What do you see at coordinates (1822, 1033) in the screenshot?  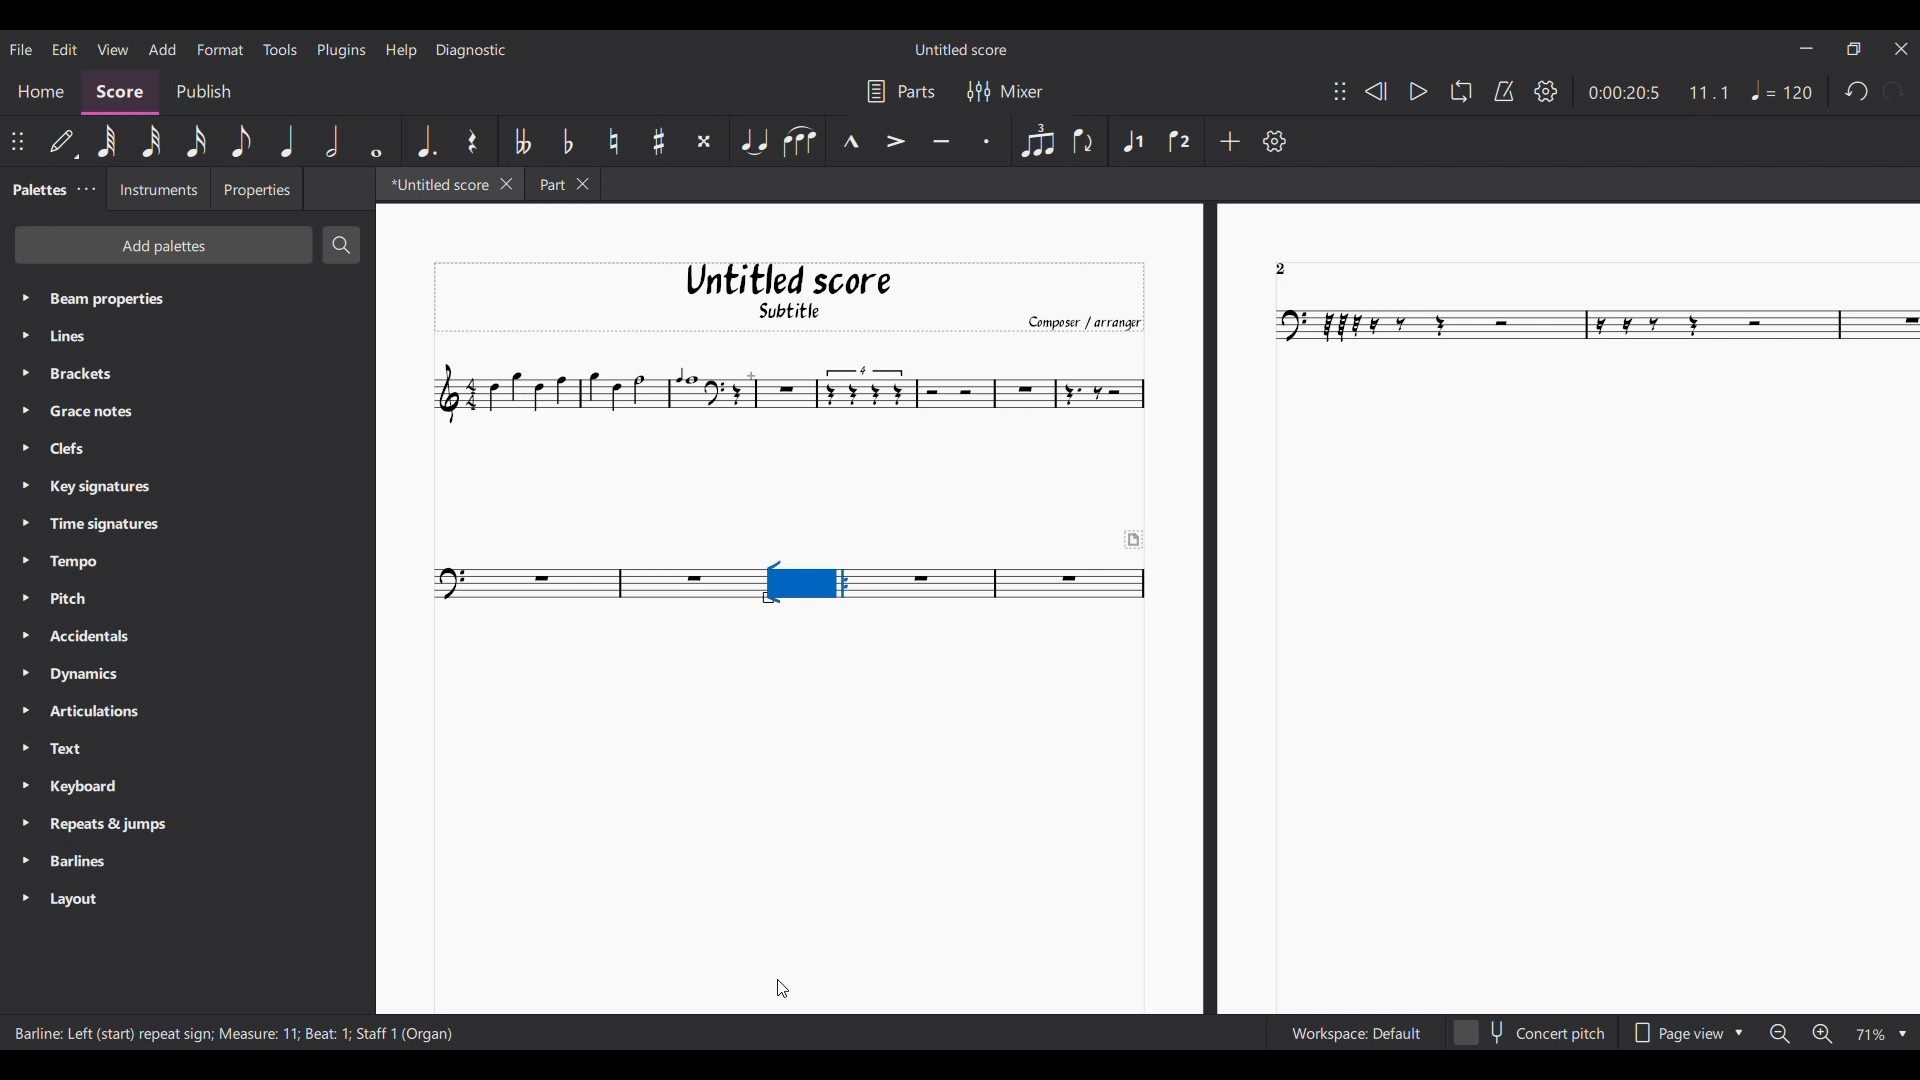 I see `Zoom in` at bounding box center [1822, 1033].